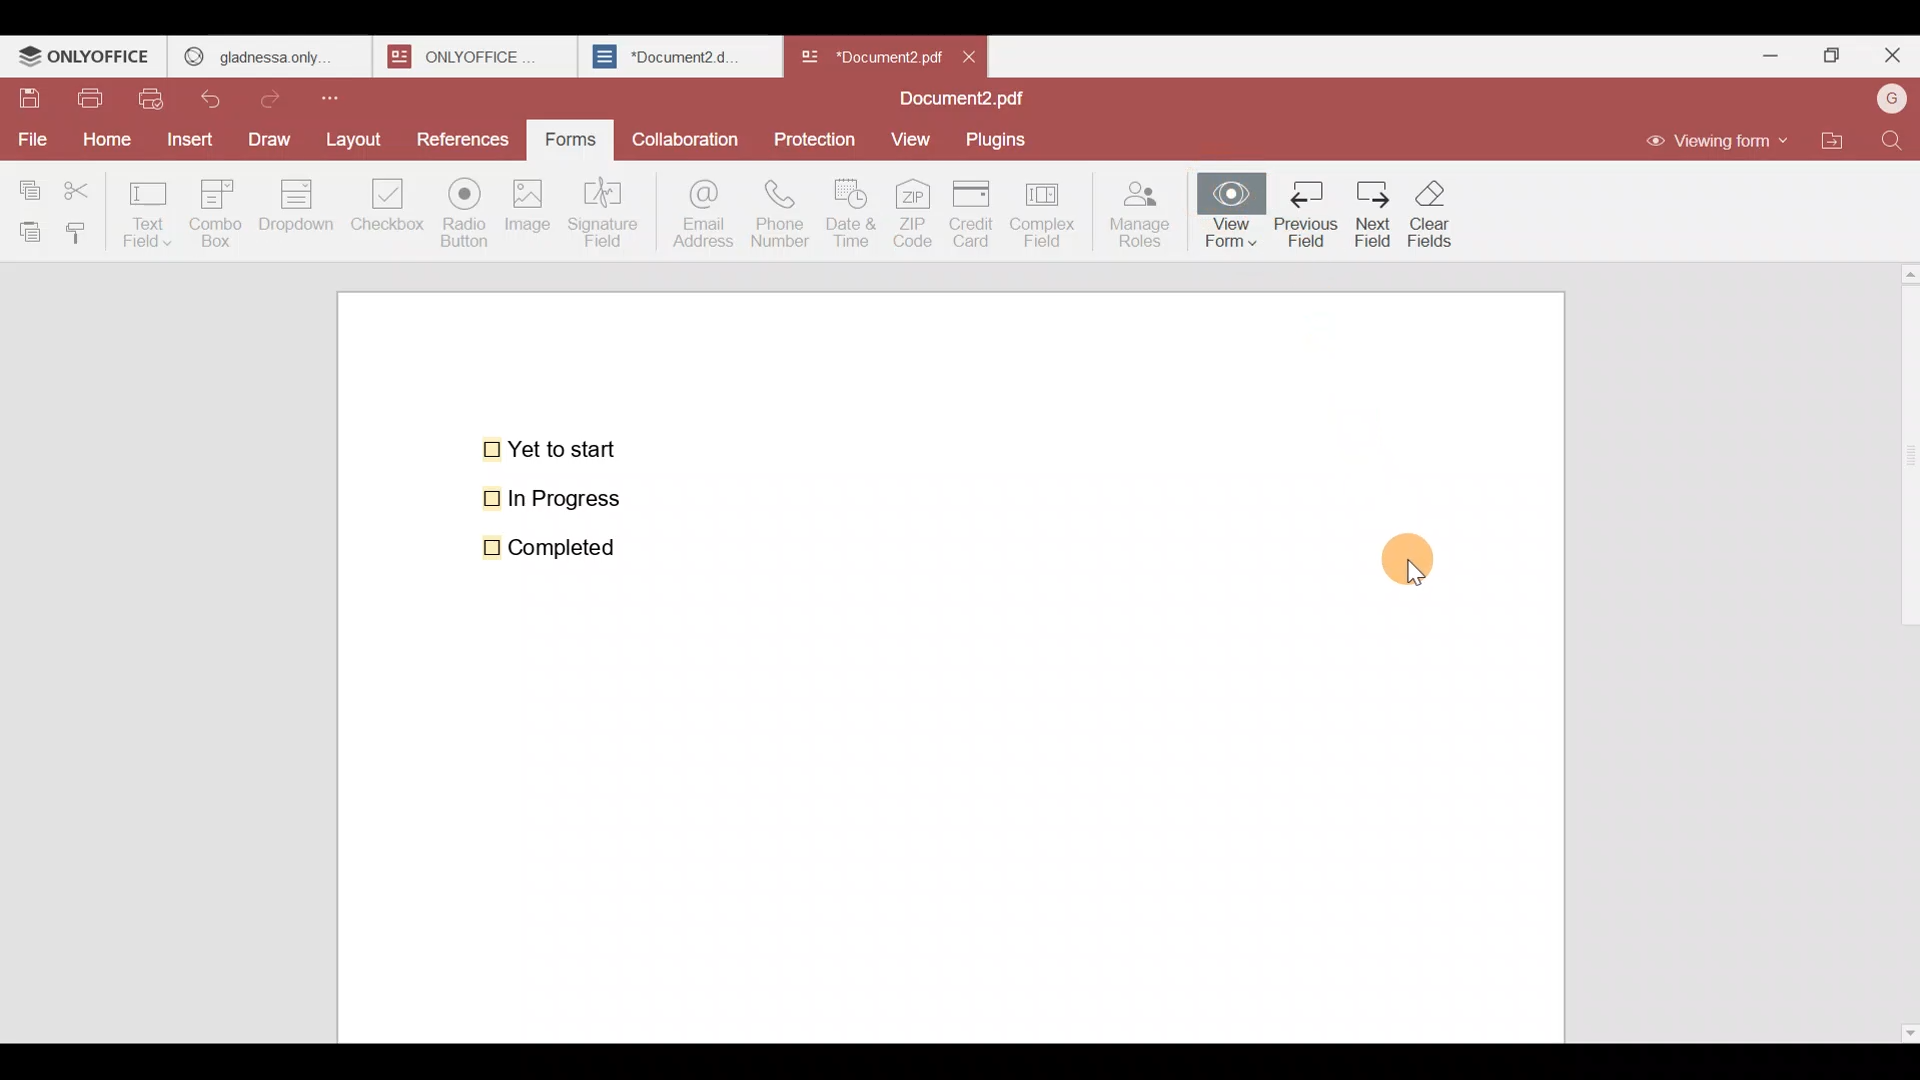 Image resolution: width=1920 pixels, height=1080 pixels. Describe the element at coordinates (1004, 140) in the screenshot. I see `Plugins` at that location.